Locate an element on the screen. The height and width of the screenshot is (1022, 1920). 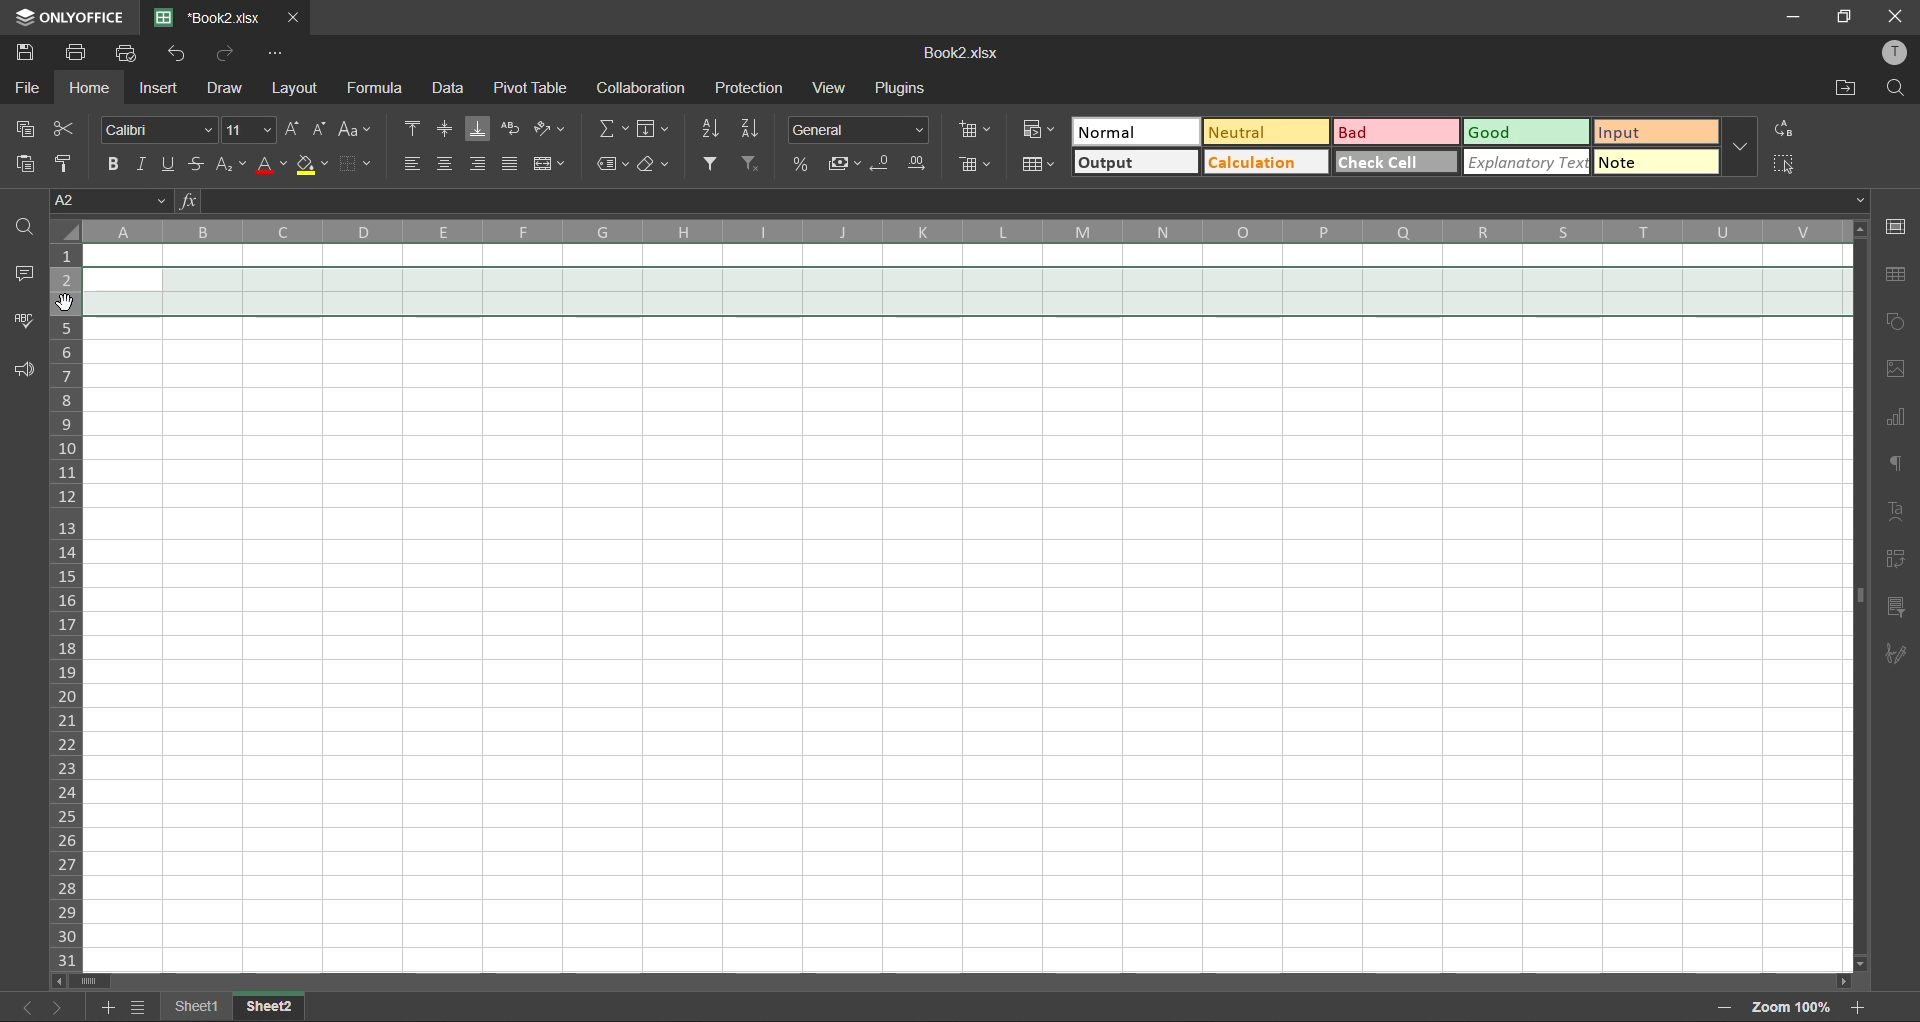
customize quick access toolbar is located at coordinates (276, 53).